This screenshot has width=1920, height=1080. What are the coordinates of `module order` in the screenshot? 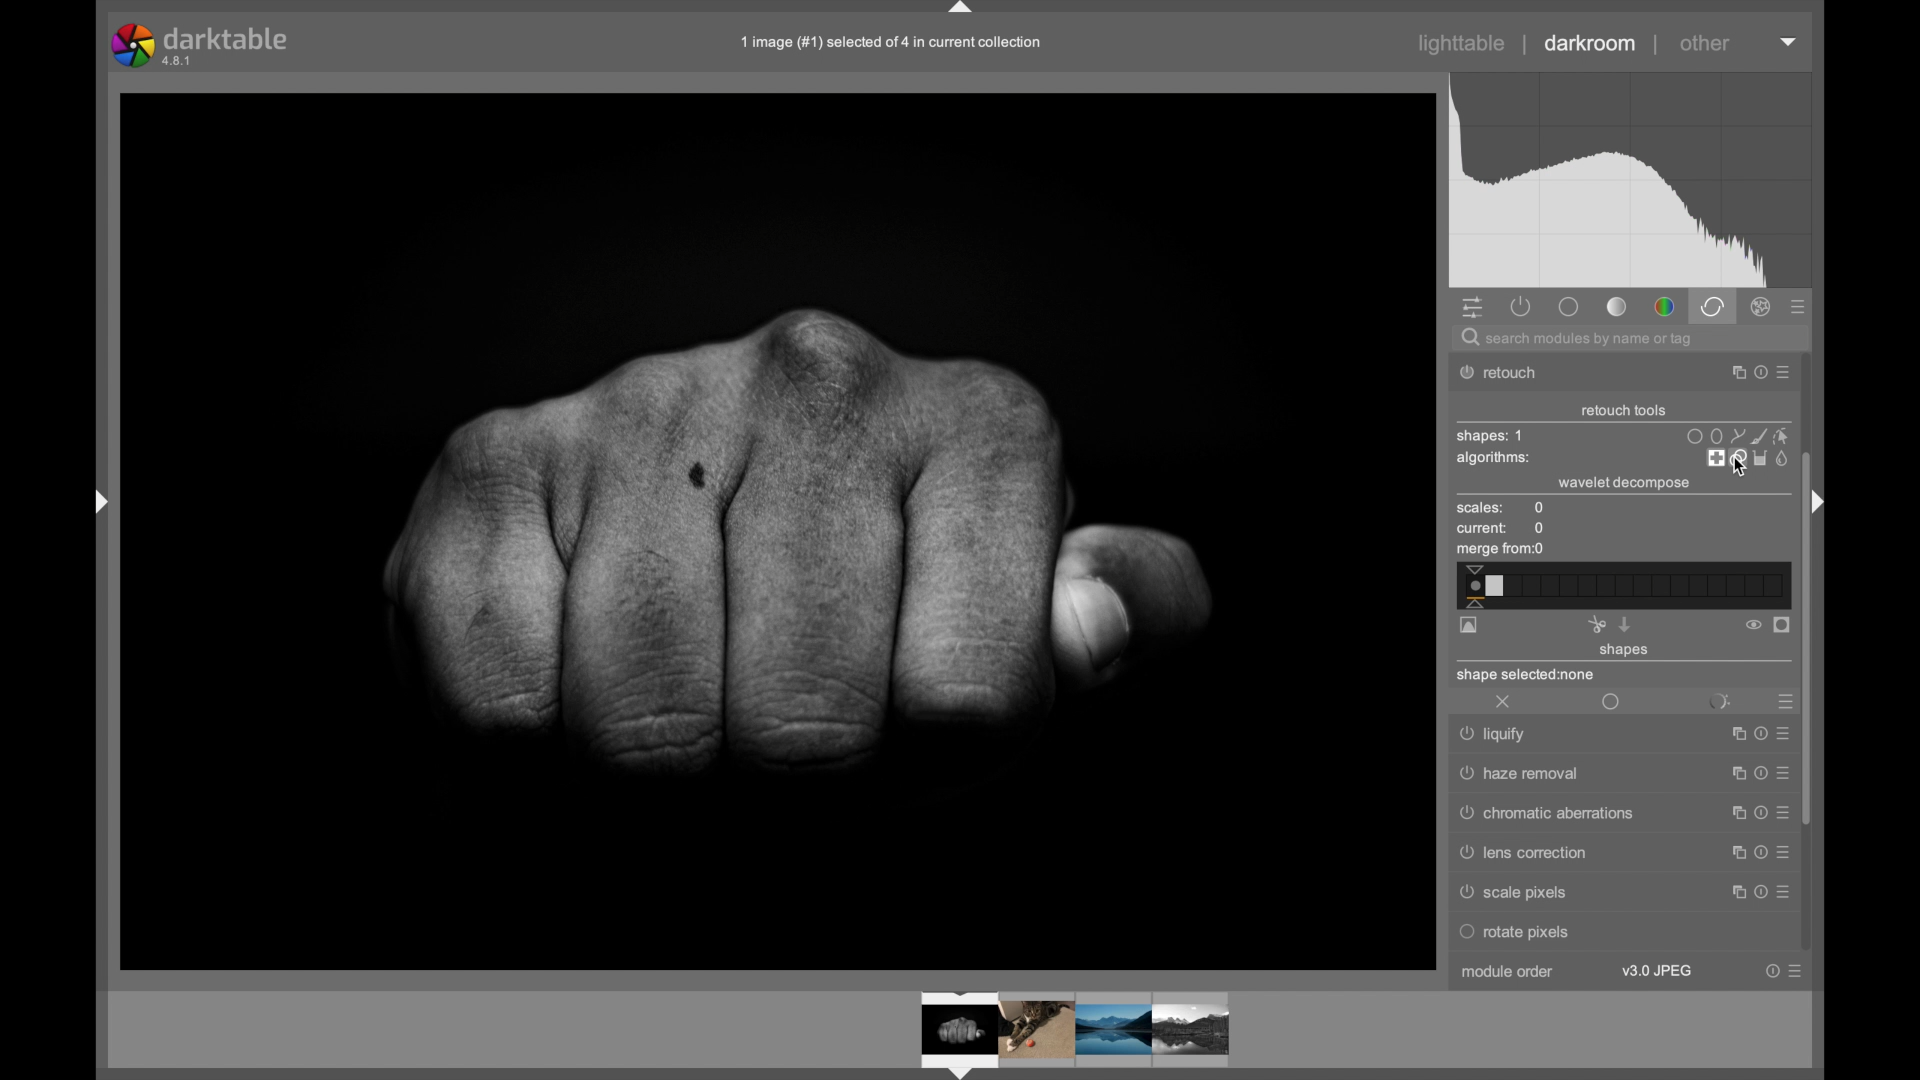 It's located at (1513, 974).